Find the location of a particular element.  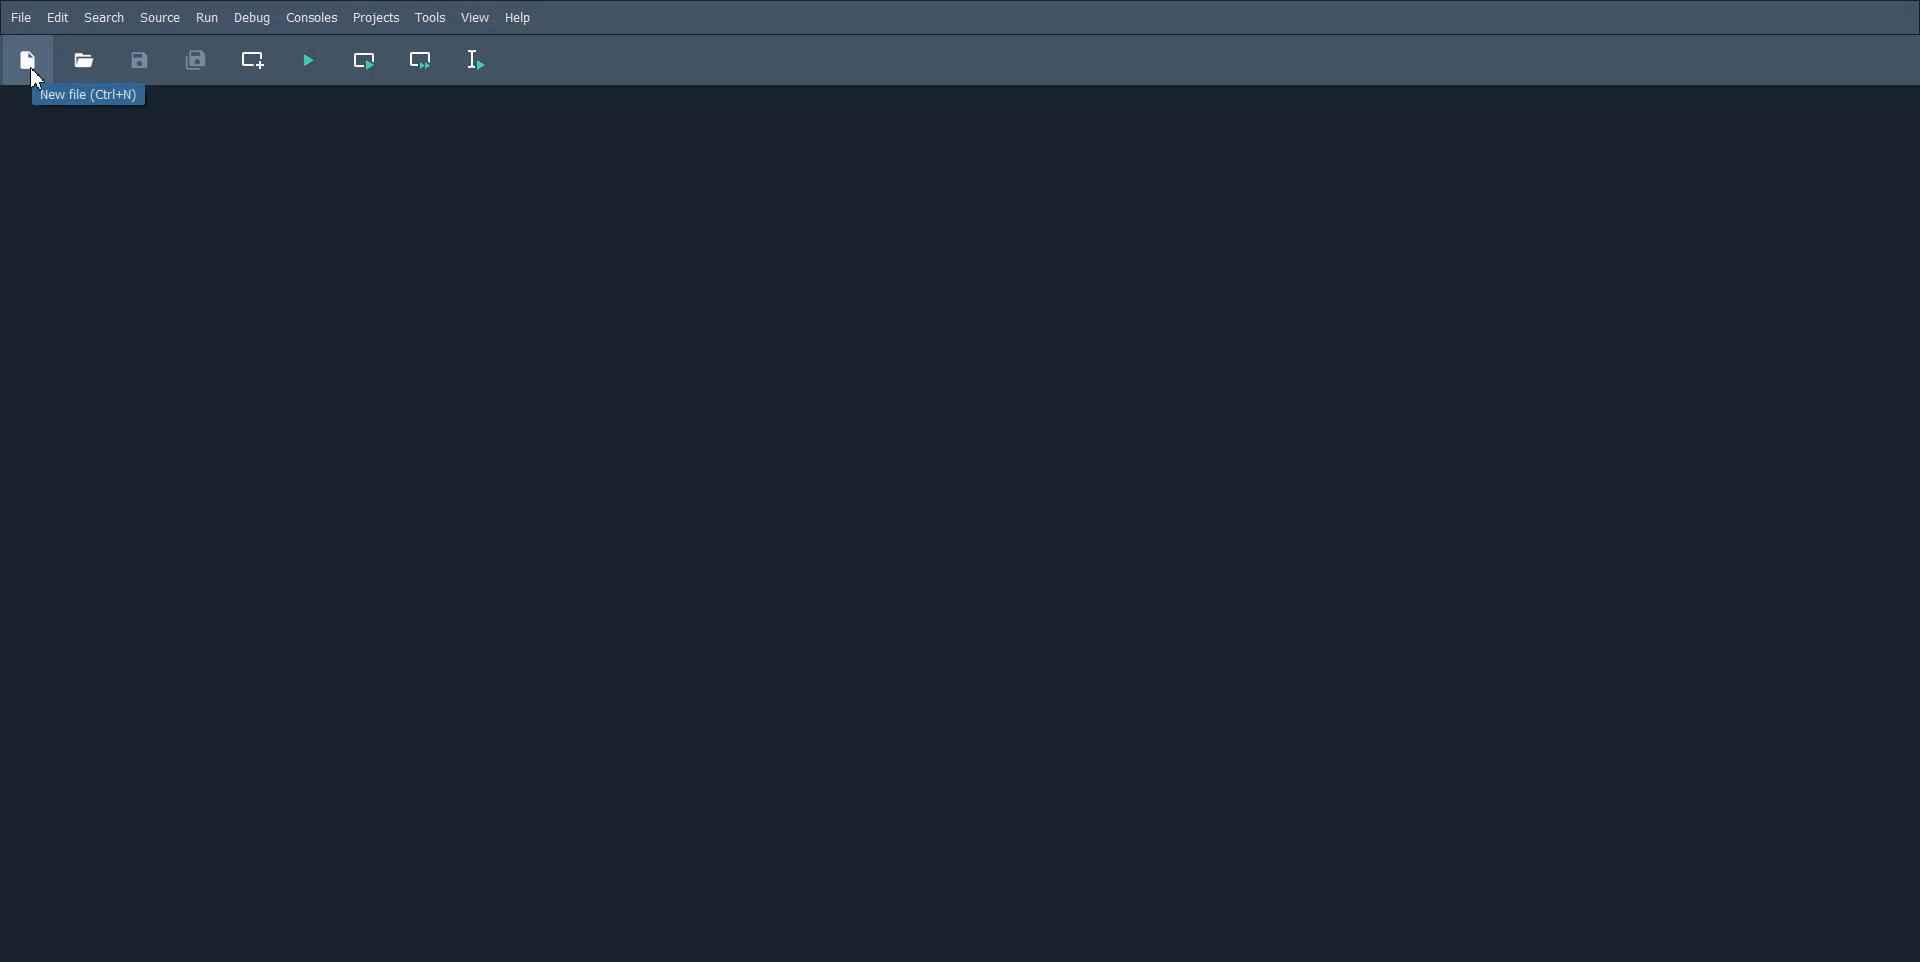

Save All File is located at coordinates (194, 60).